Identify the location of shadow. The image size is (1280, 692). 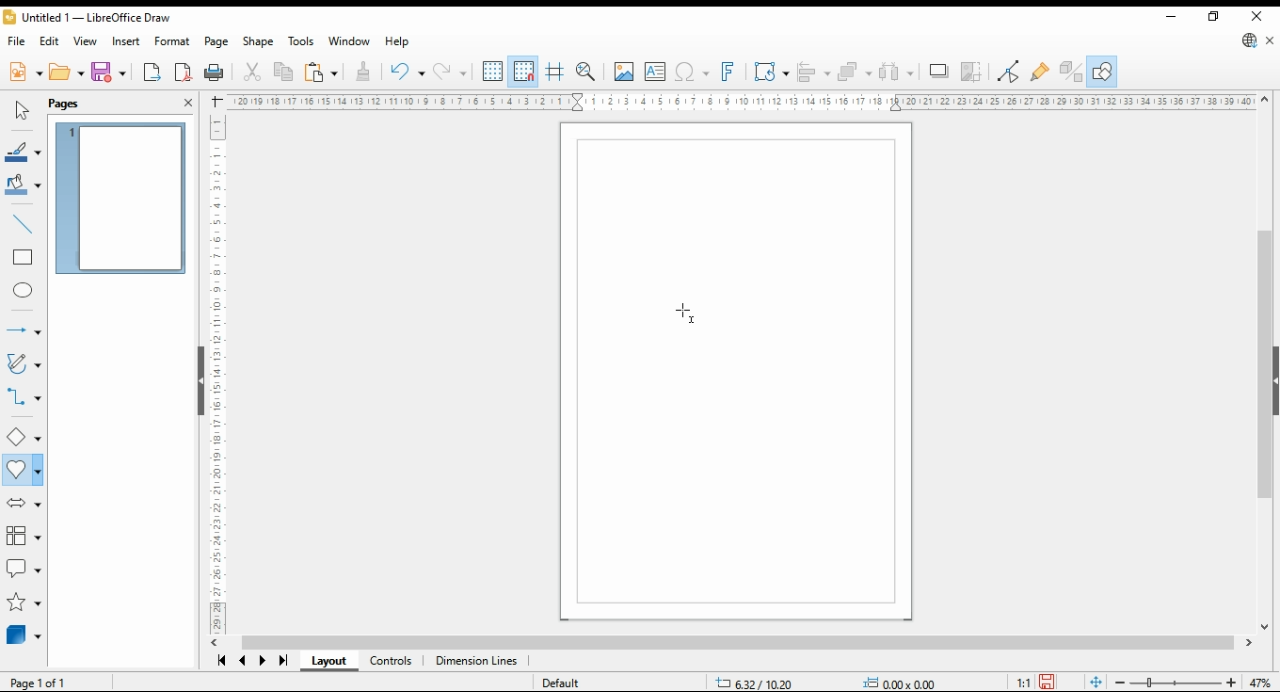
(938, 71).